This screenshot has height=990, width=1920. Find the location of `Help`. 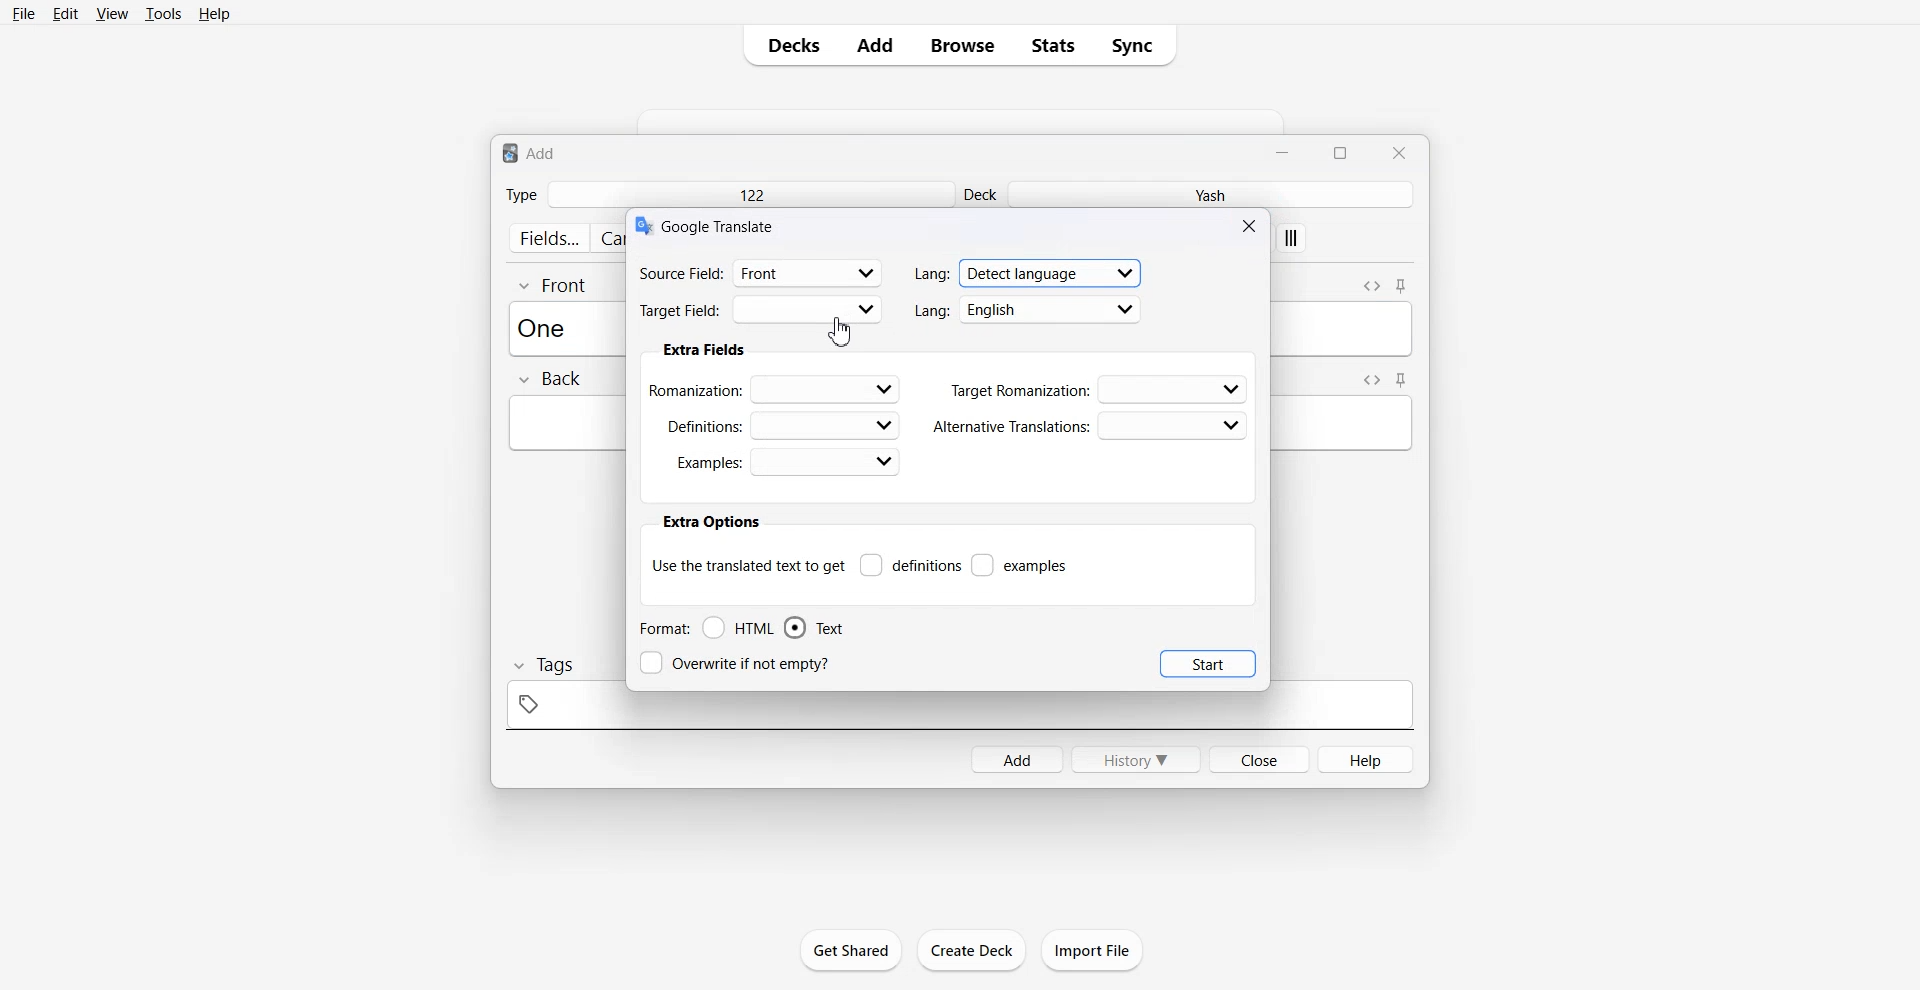

Help is located at coordinates (1367, 759).